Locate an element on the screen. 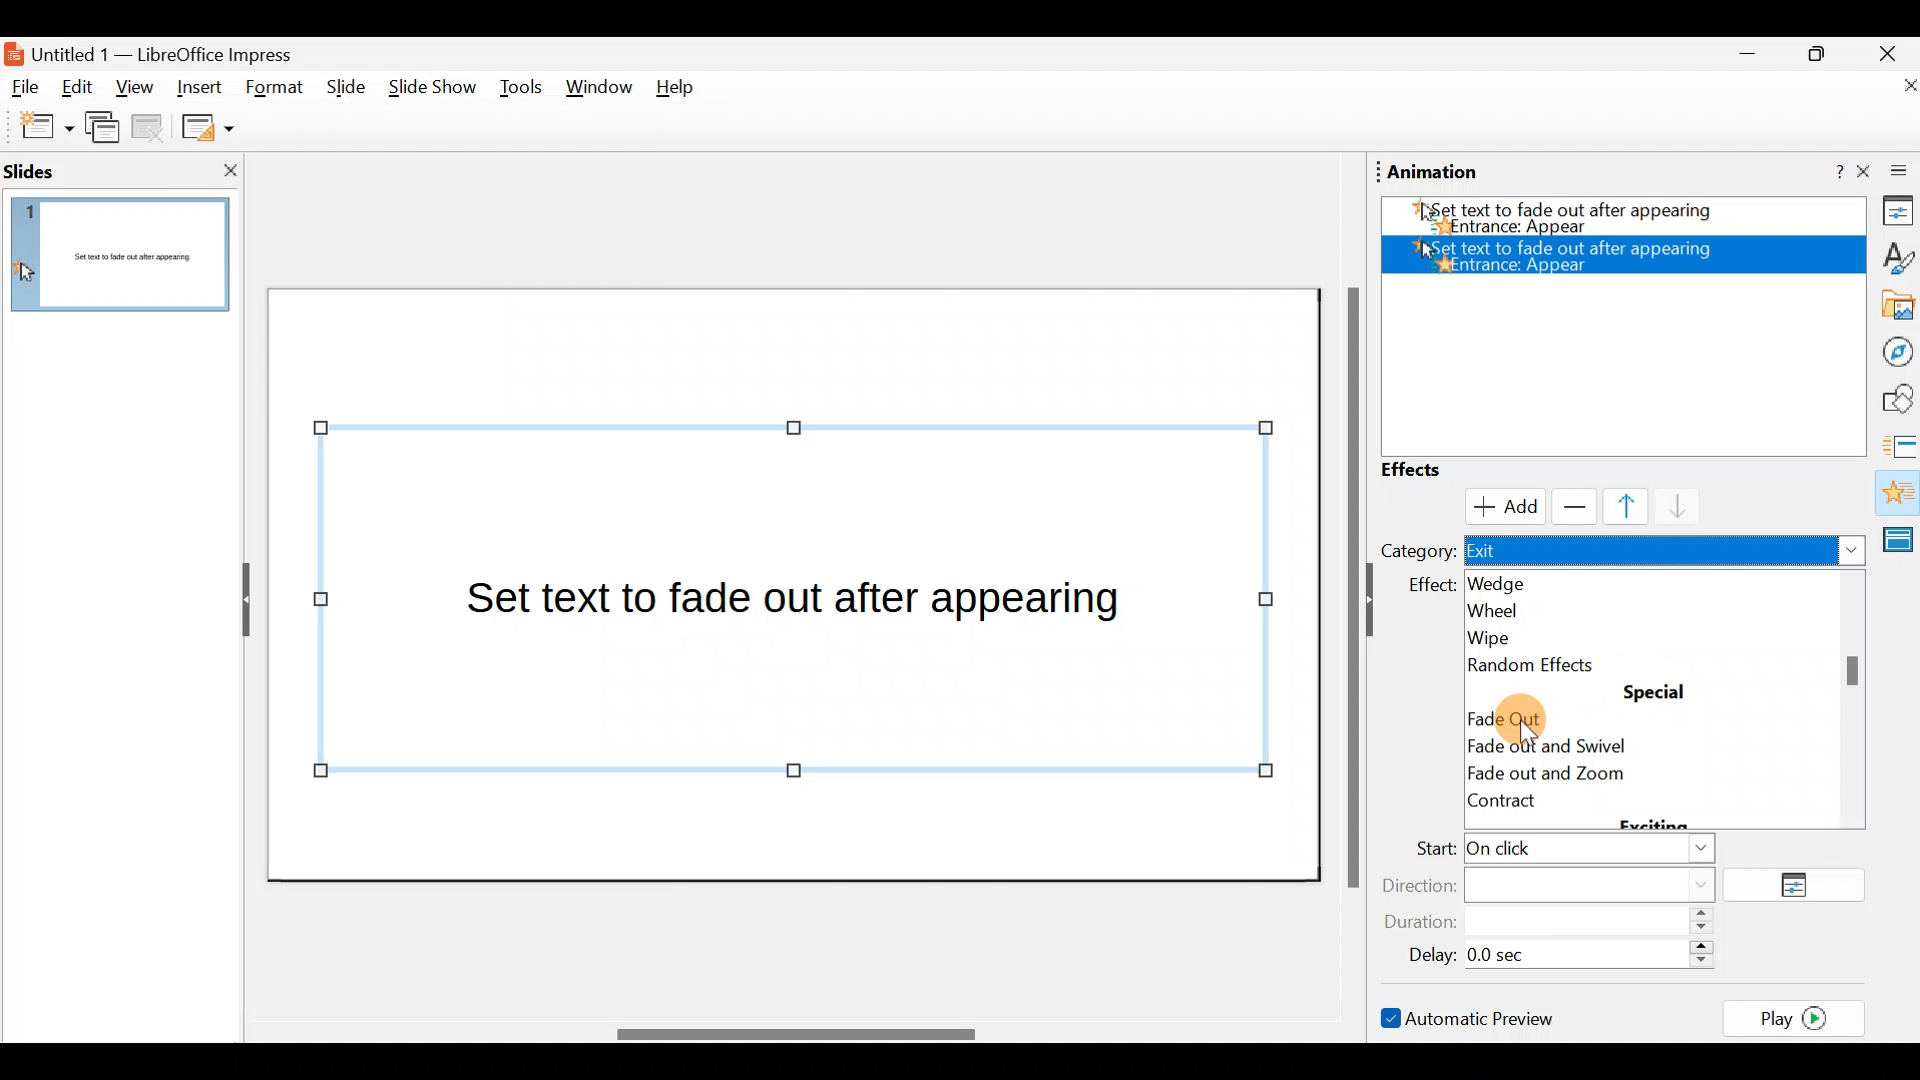  Close sidebar deck is located at coordinates (1890, 172).